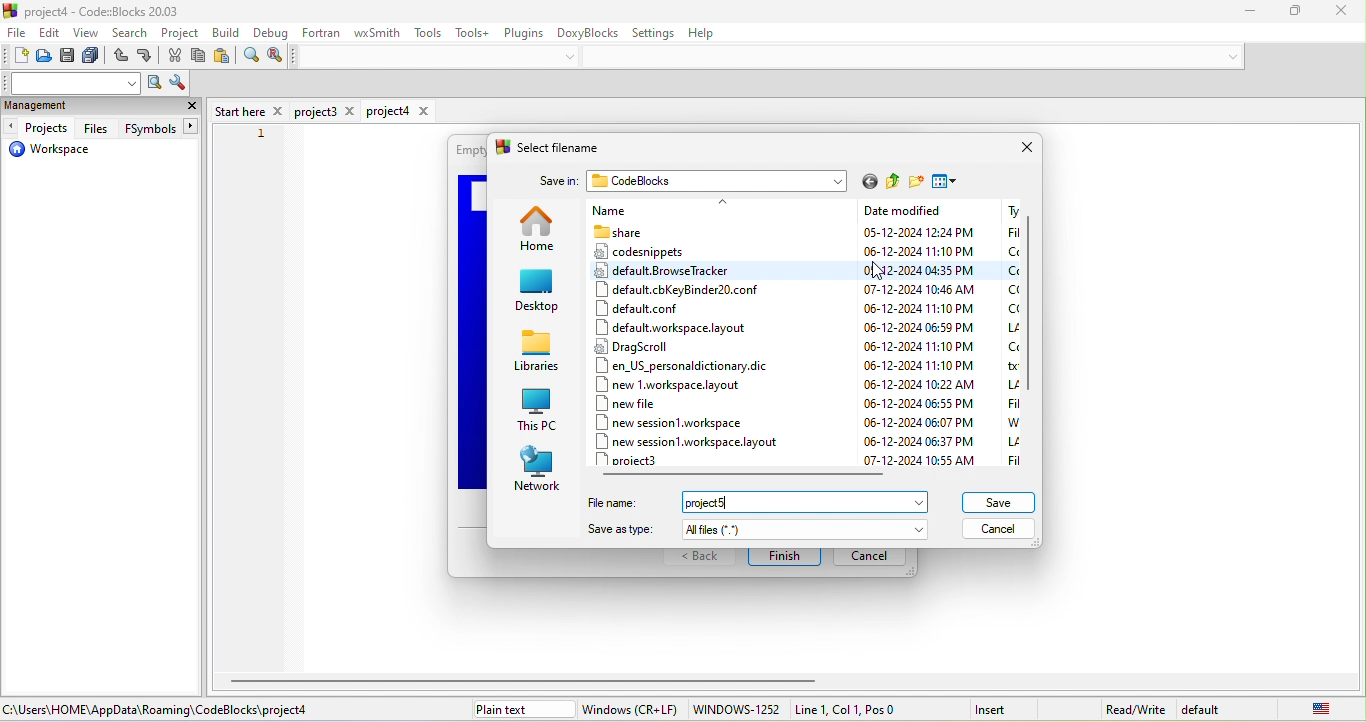 The image size is (1366, 722). What do you see at coordinates (322, 32) in the screenshot?
I see `fortran` at bounding box center [322, 32].